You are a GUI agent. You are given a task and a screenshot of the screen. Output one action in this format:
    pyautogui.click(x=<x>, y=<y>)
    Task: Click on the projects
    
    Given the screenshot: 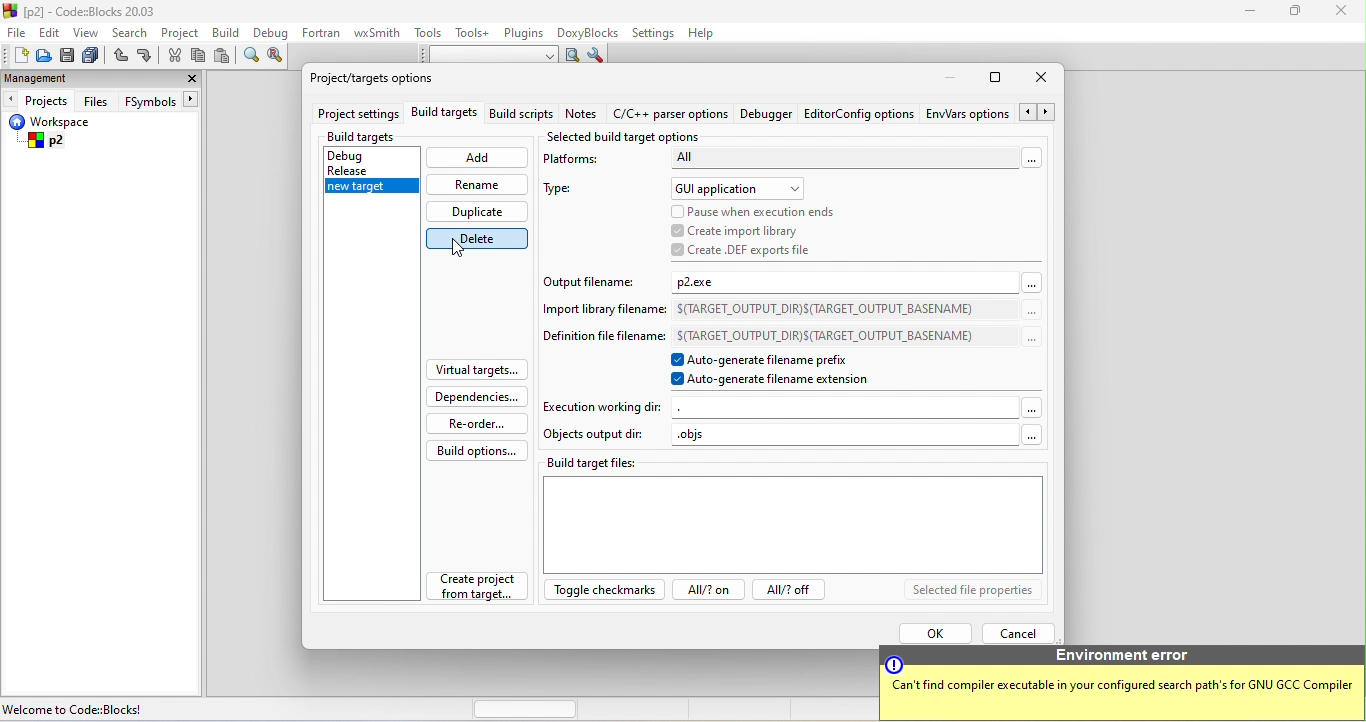 What is the action you would take?
    pyautogui.click(x=39, y=101)
    